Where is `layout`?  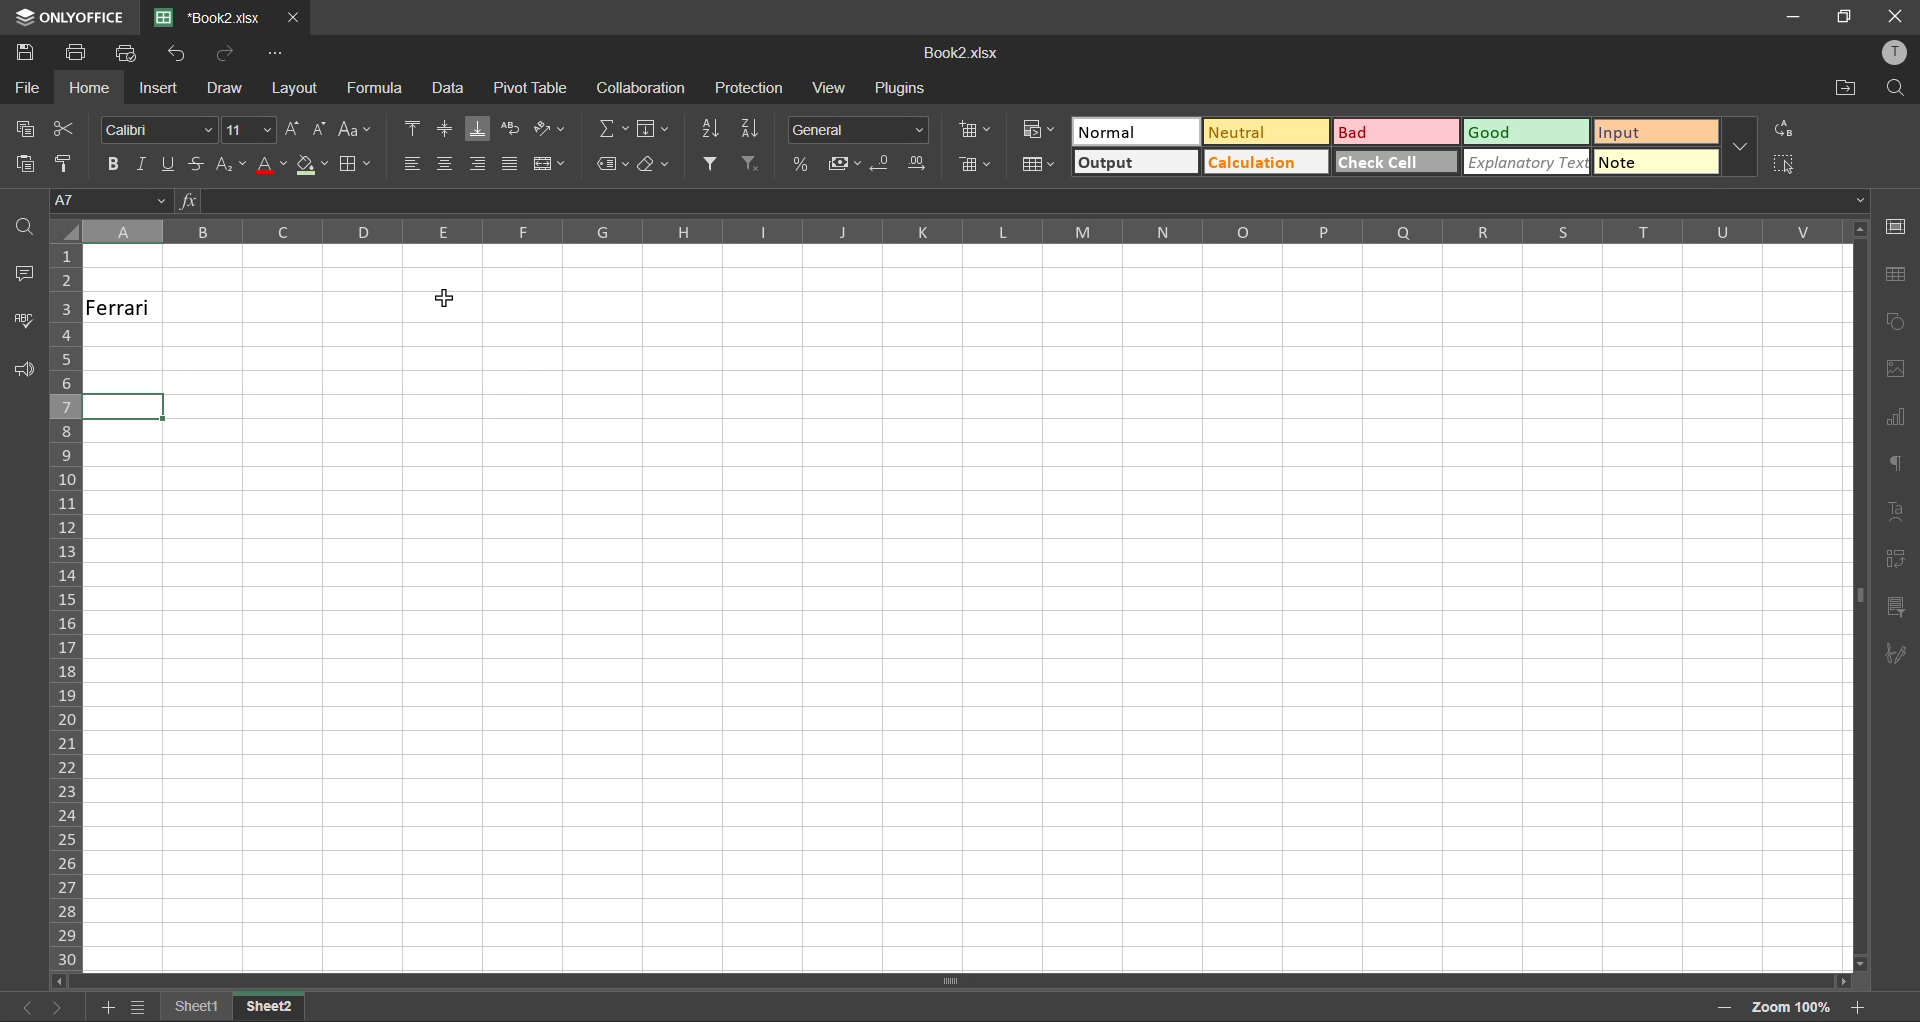 layout is located at coordinates (295, 91).